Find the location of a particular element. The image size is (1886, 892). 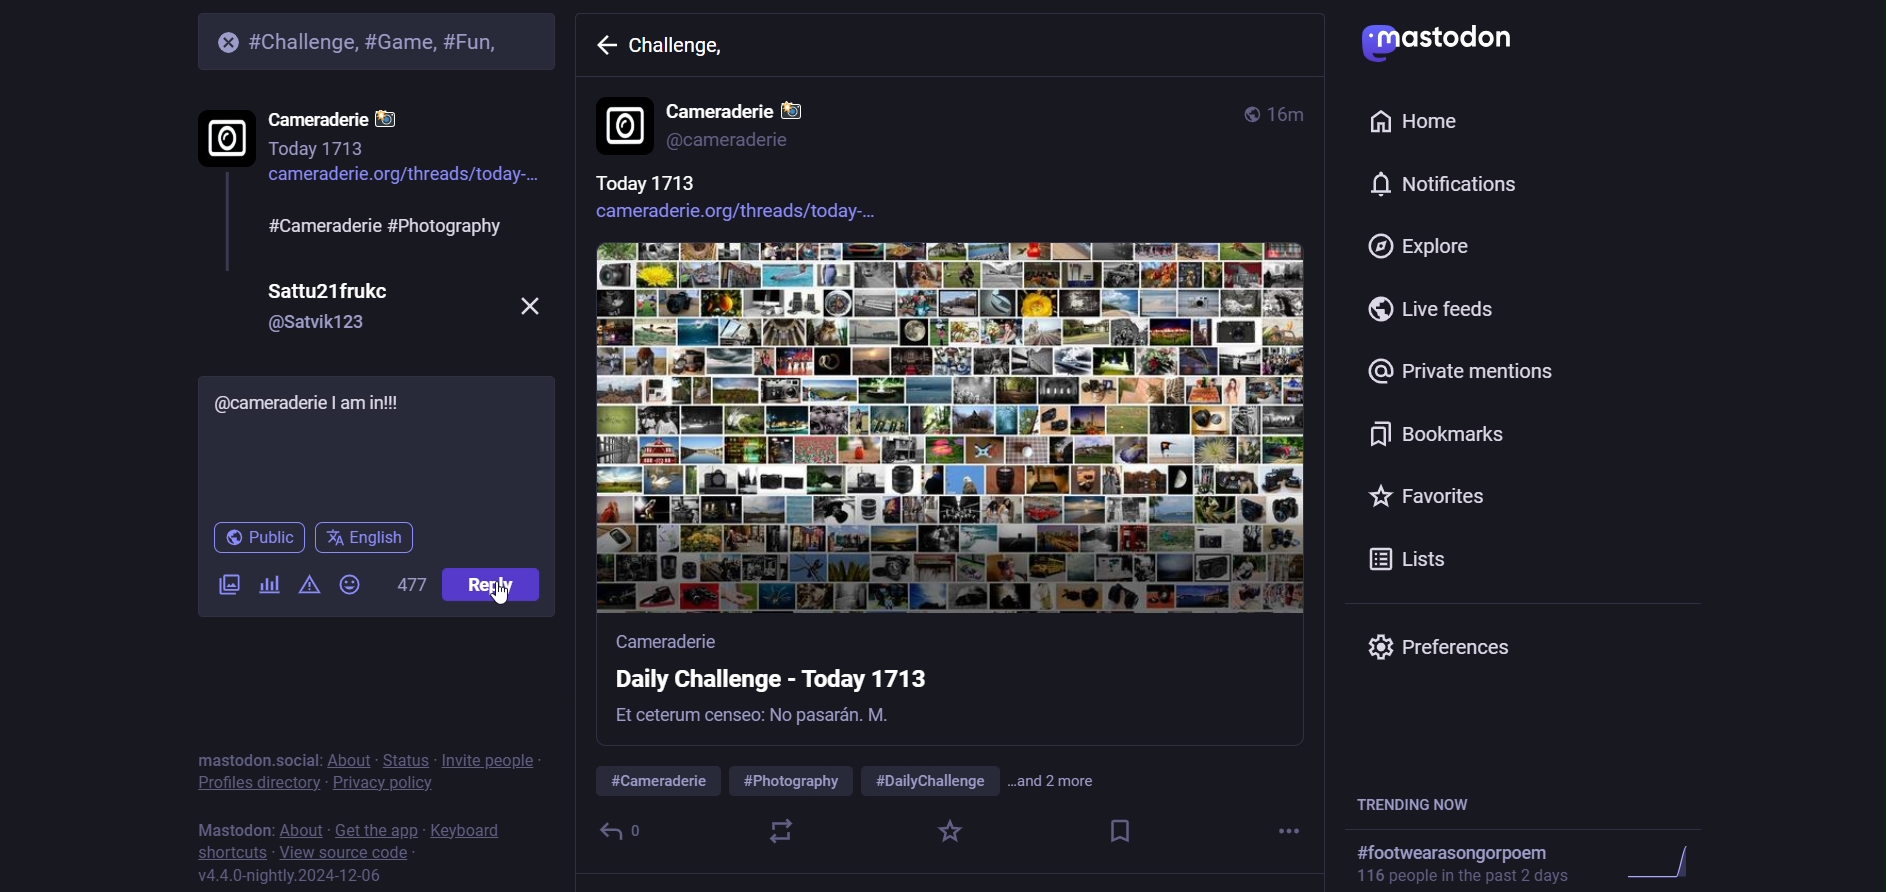

about is located at coordinates (347, 758).